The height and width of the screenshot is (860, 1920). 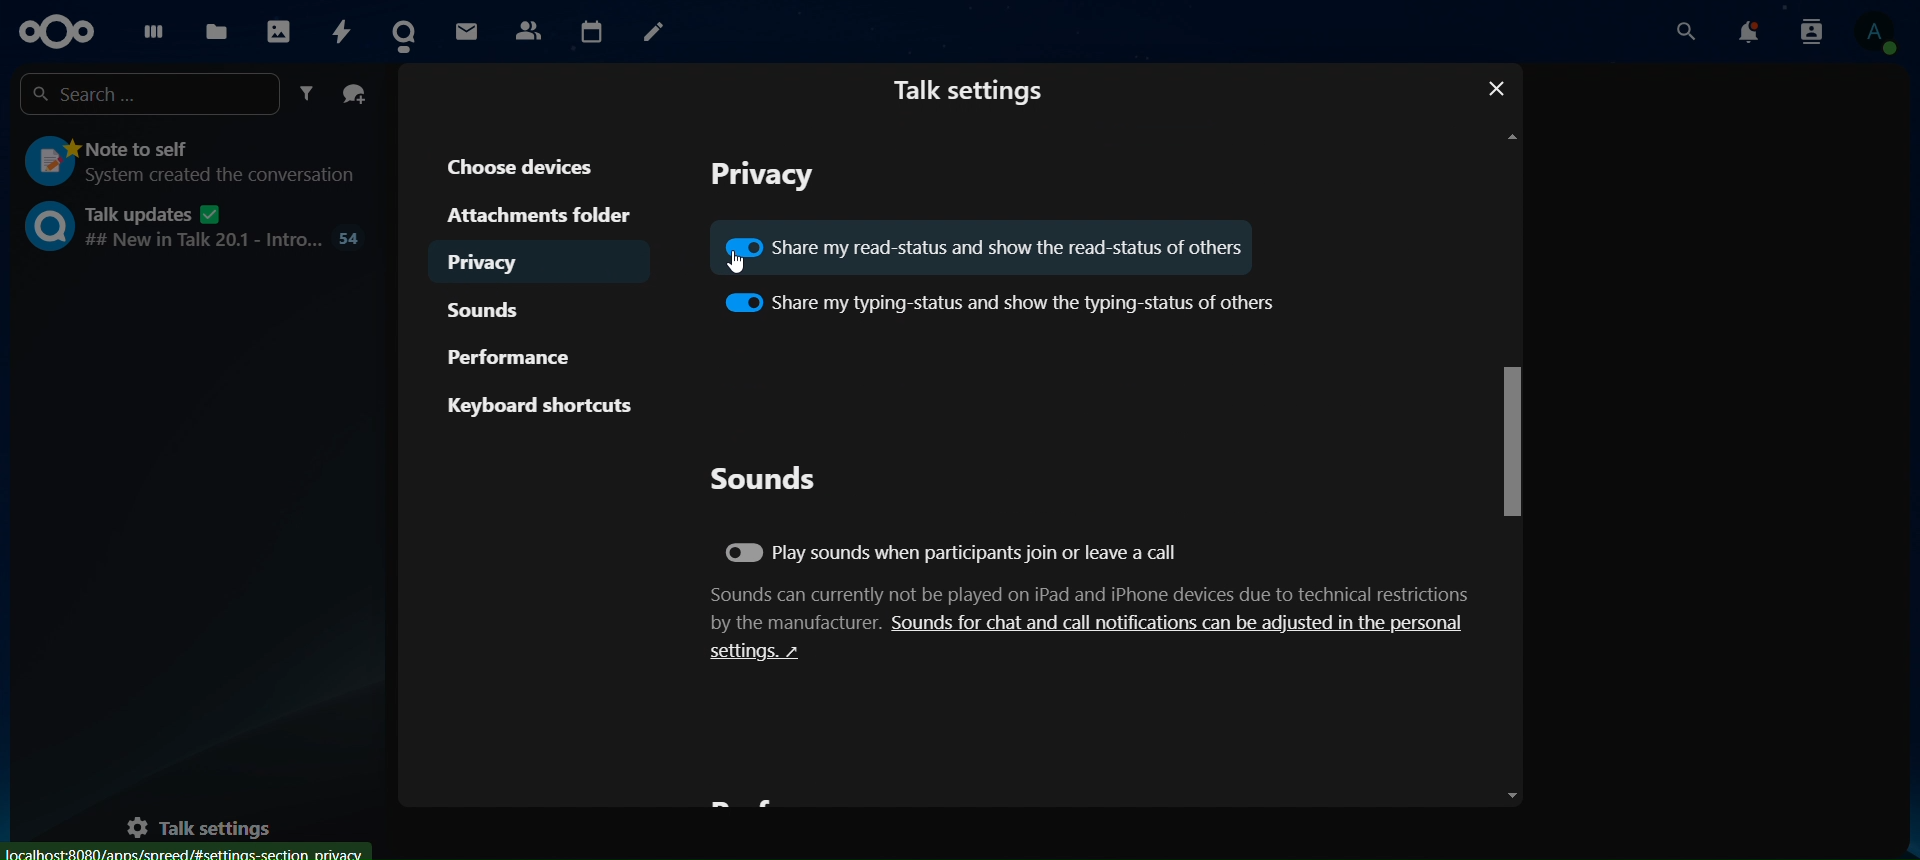 What do you see at coordinates (976, 90) in the screenshot?
I see `talk settings` at bounding box center [976, 90].